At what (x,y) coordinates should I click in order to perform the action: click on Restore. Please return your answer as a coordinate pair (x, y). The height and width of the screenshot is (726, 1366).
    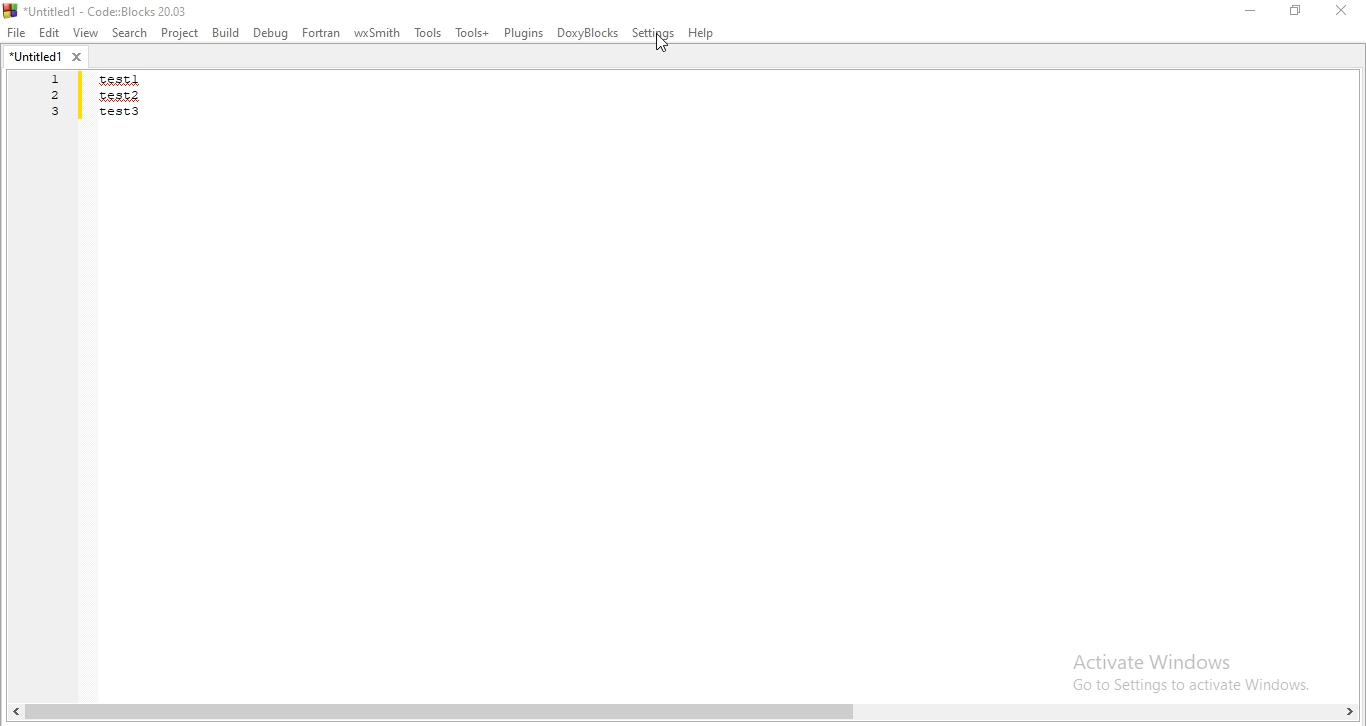
    Looking at the image, I should click on (1297, 10).